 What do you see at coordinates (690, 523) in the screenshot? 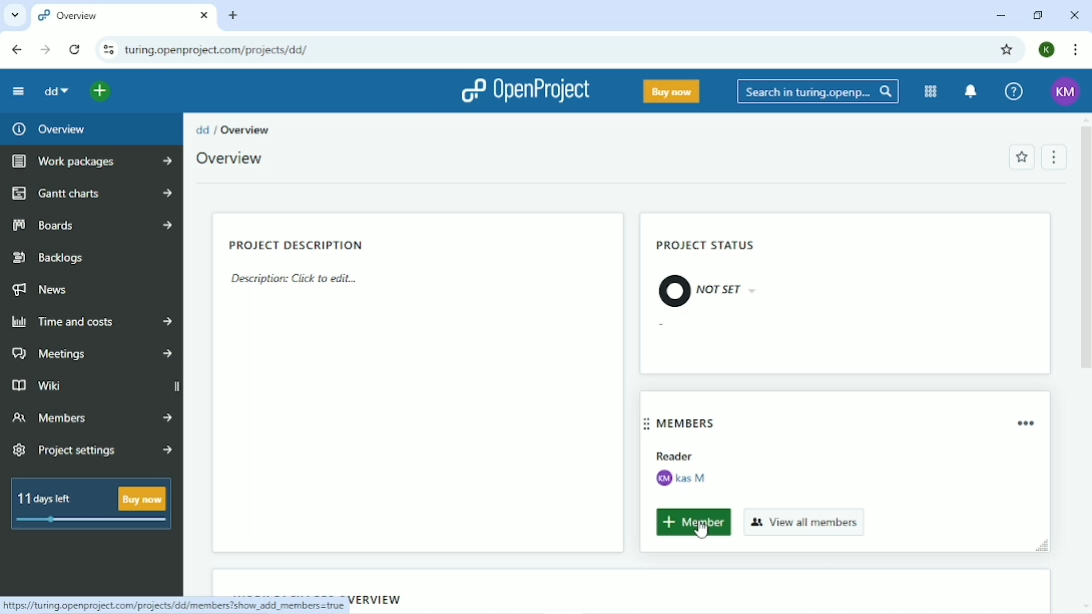
I see `Add member` at bounding box center [690, 523].